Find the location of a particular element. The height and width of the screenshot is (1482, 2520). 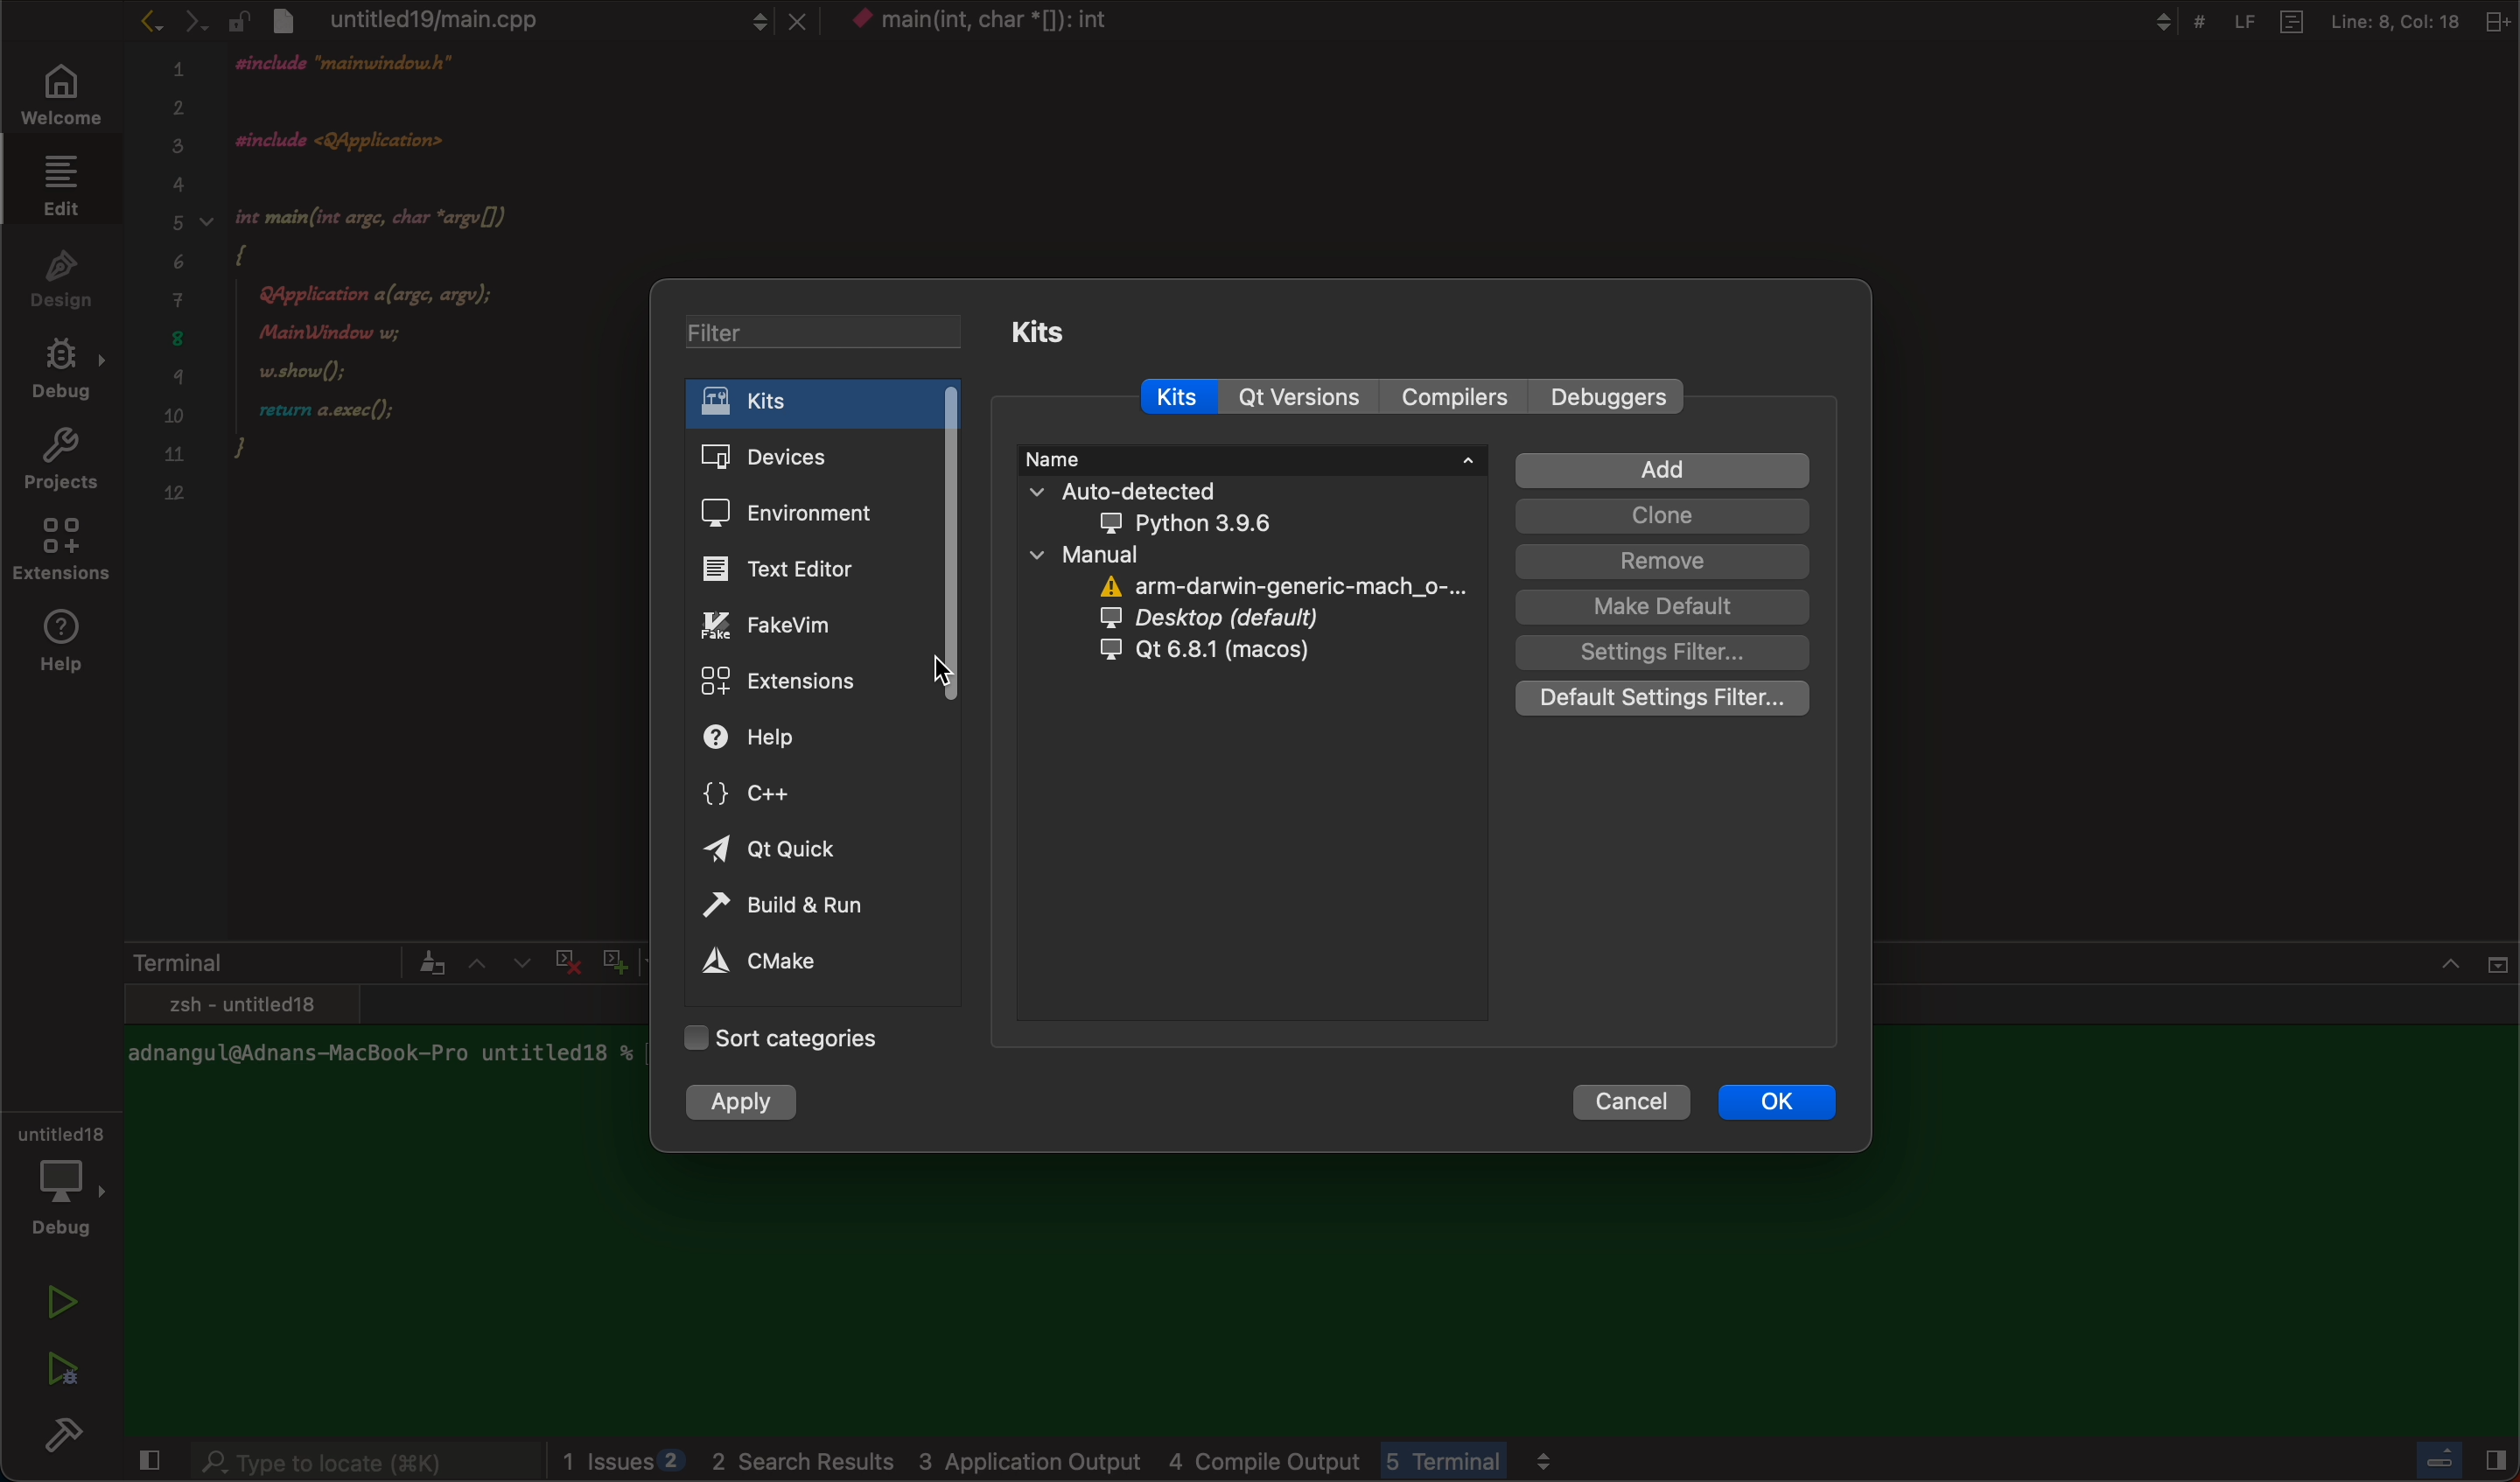

welcome is located at coordinates (57, 97).